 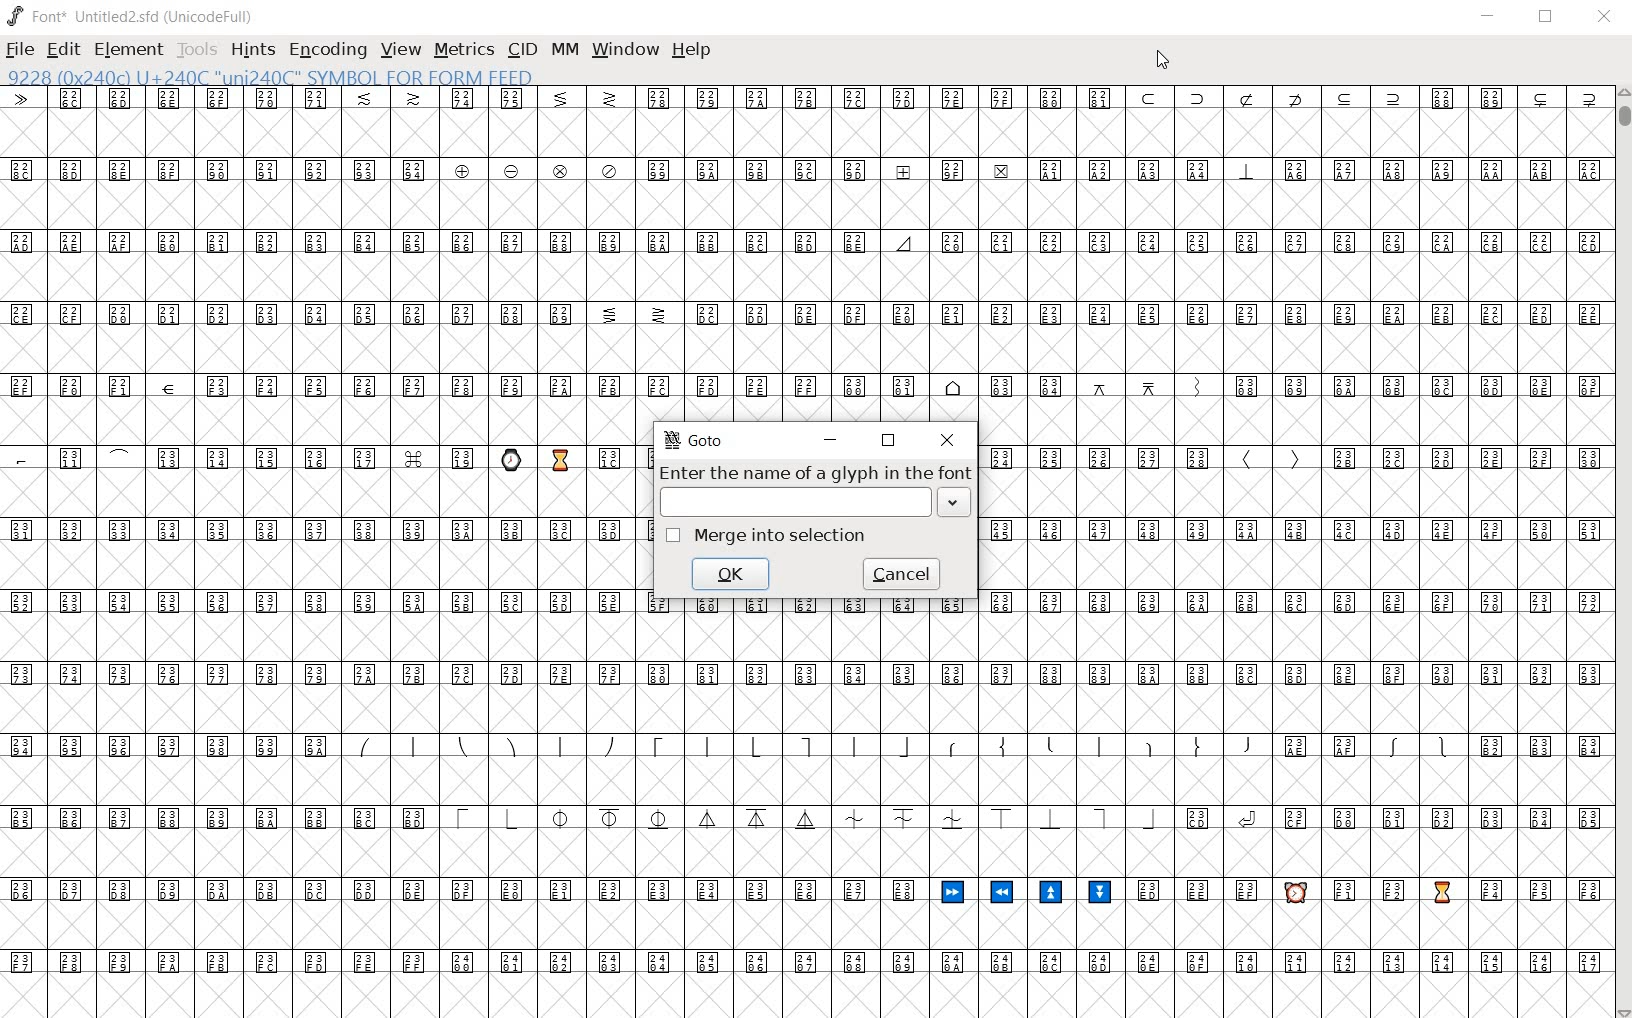 I want to click on glyphs characters, so click(x=1125, y=228).